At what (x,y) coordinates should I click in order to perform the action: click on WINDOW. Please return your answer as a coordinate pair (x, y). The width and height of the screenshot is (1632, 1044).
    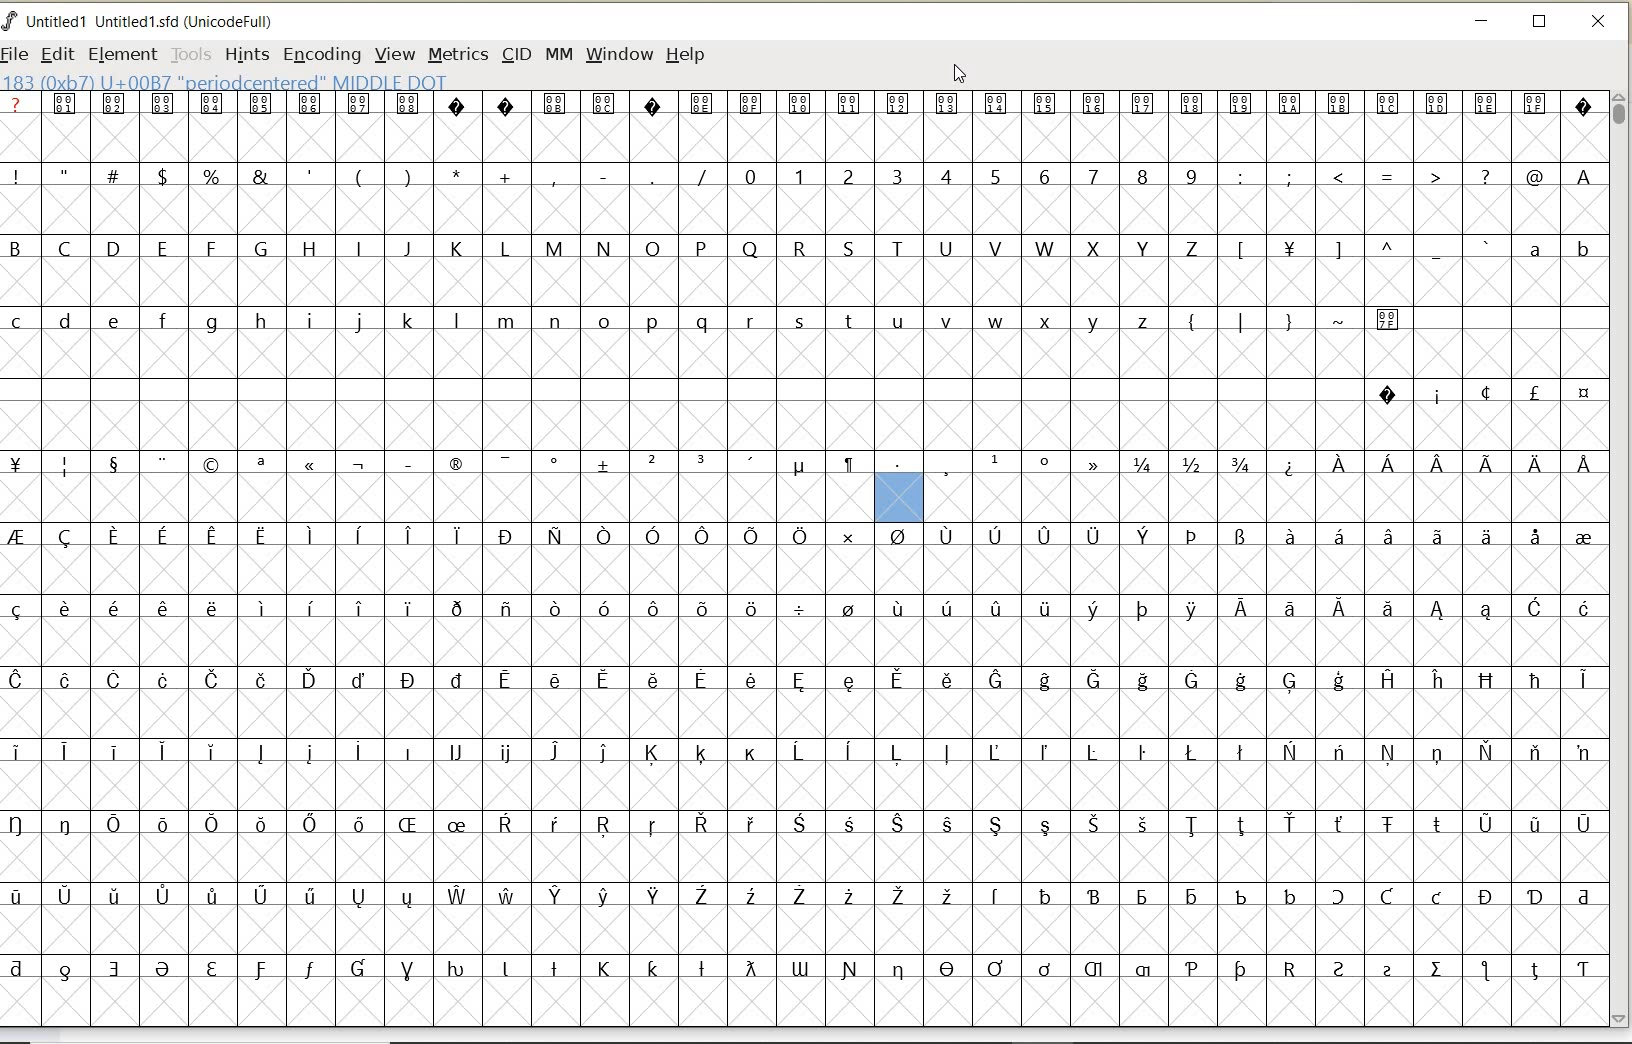
    Looking at the image, I should click on (619, 54).